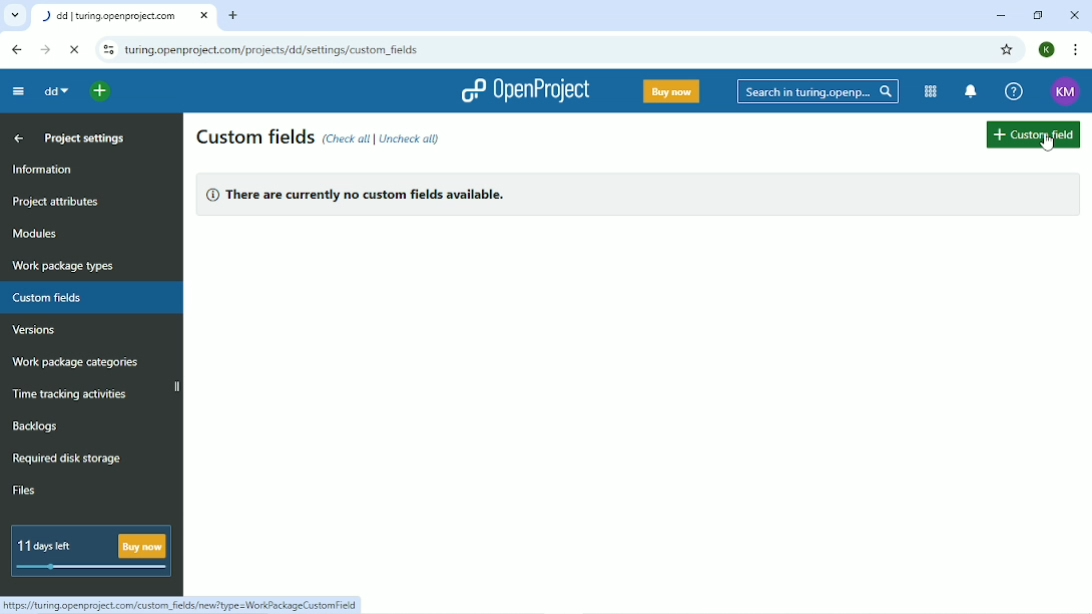  Describe the element at coordinates (325, 135) in the screenshot. I see `Custom fields (check all | Uncheck all)` at that location.